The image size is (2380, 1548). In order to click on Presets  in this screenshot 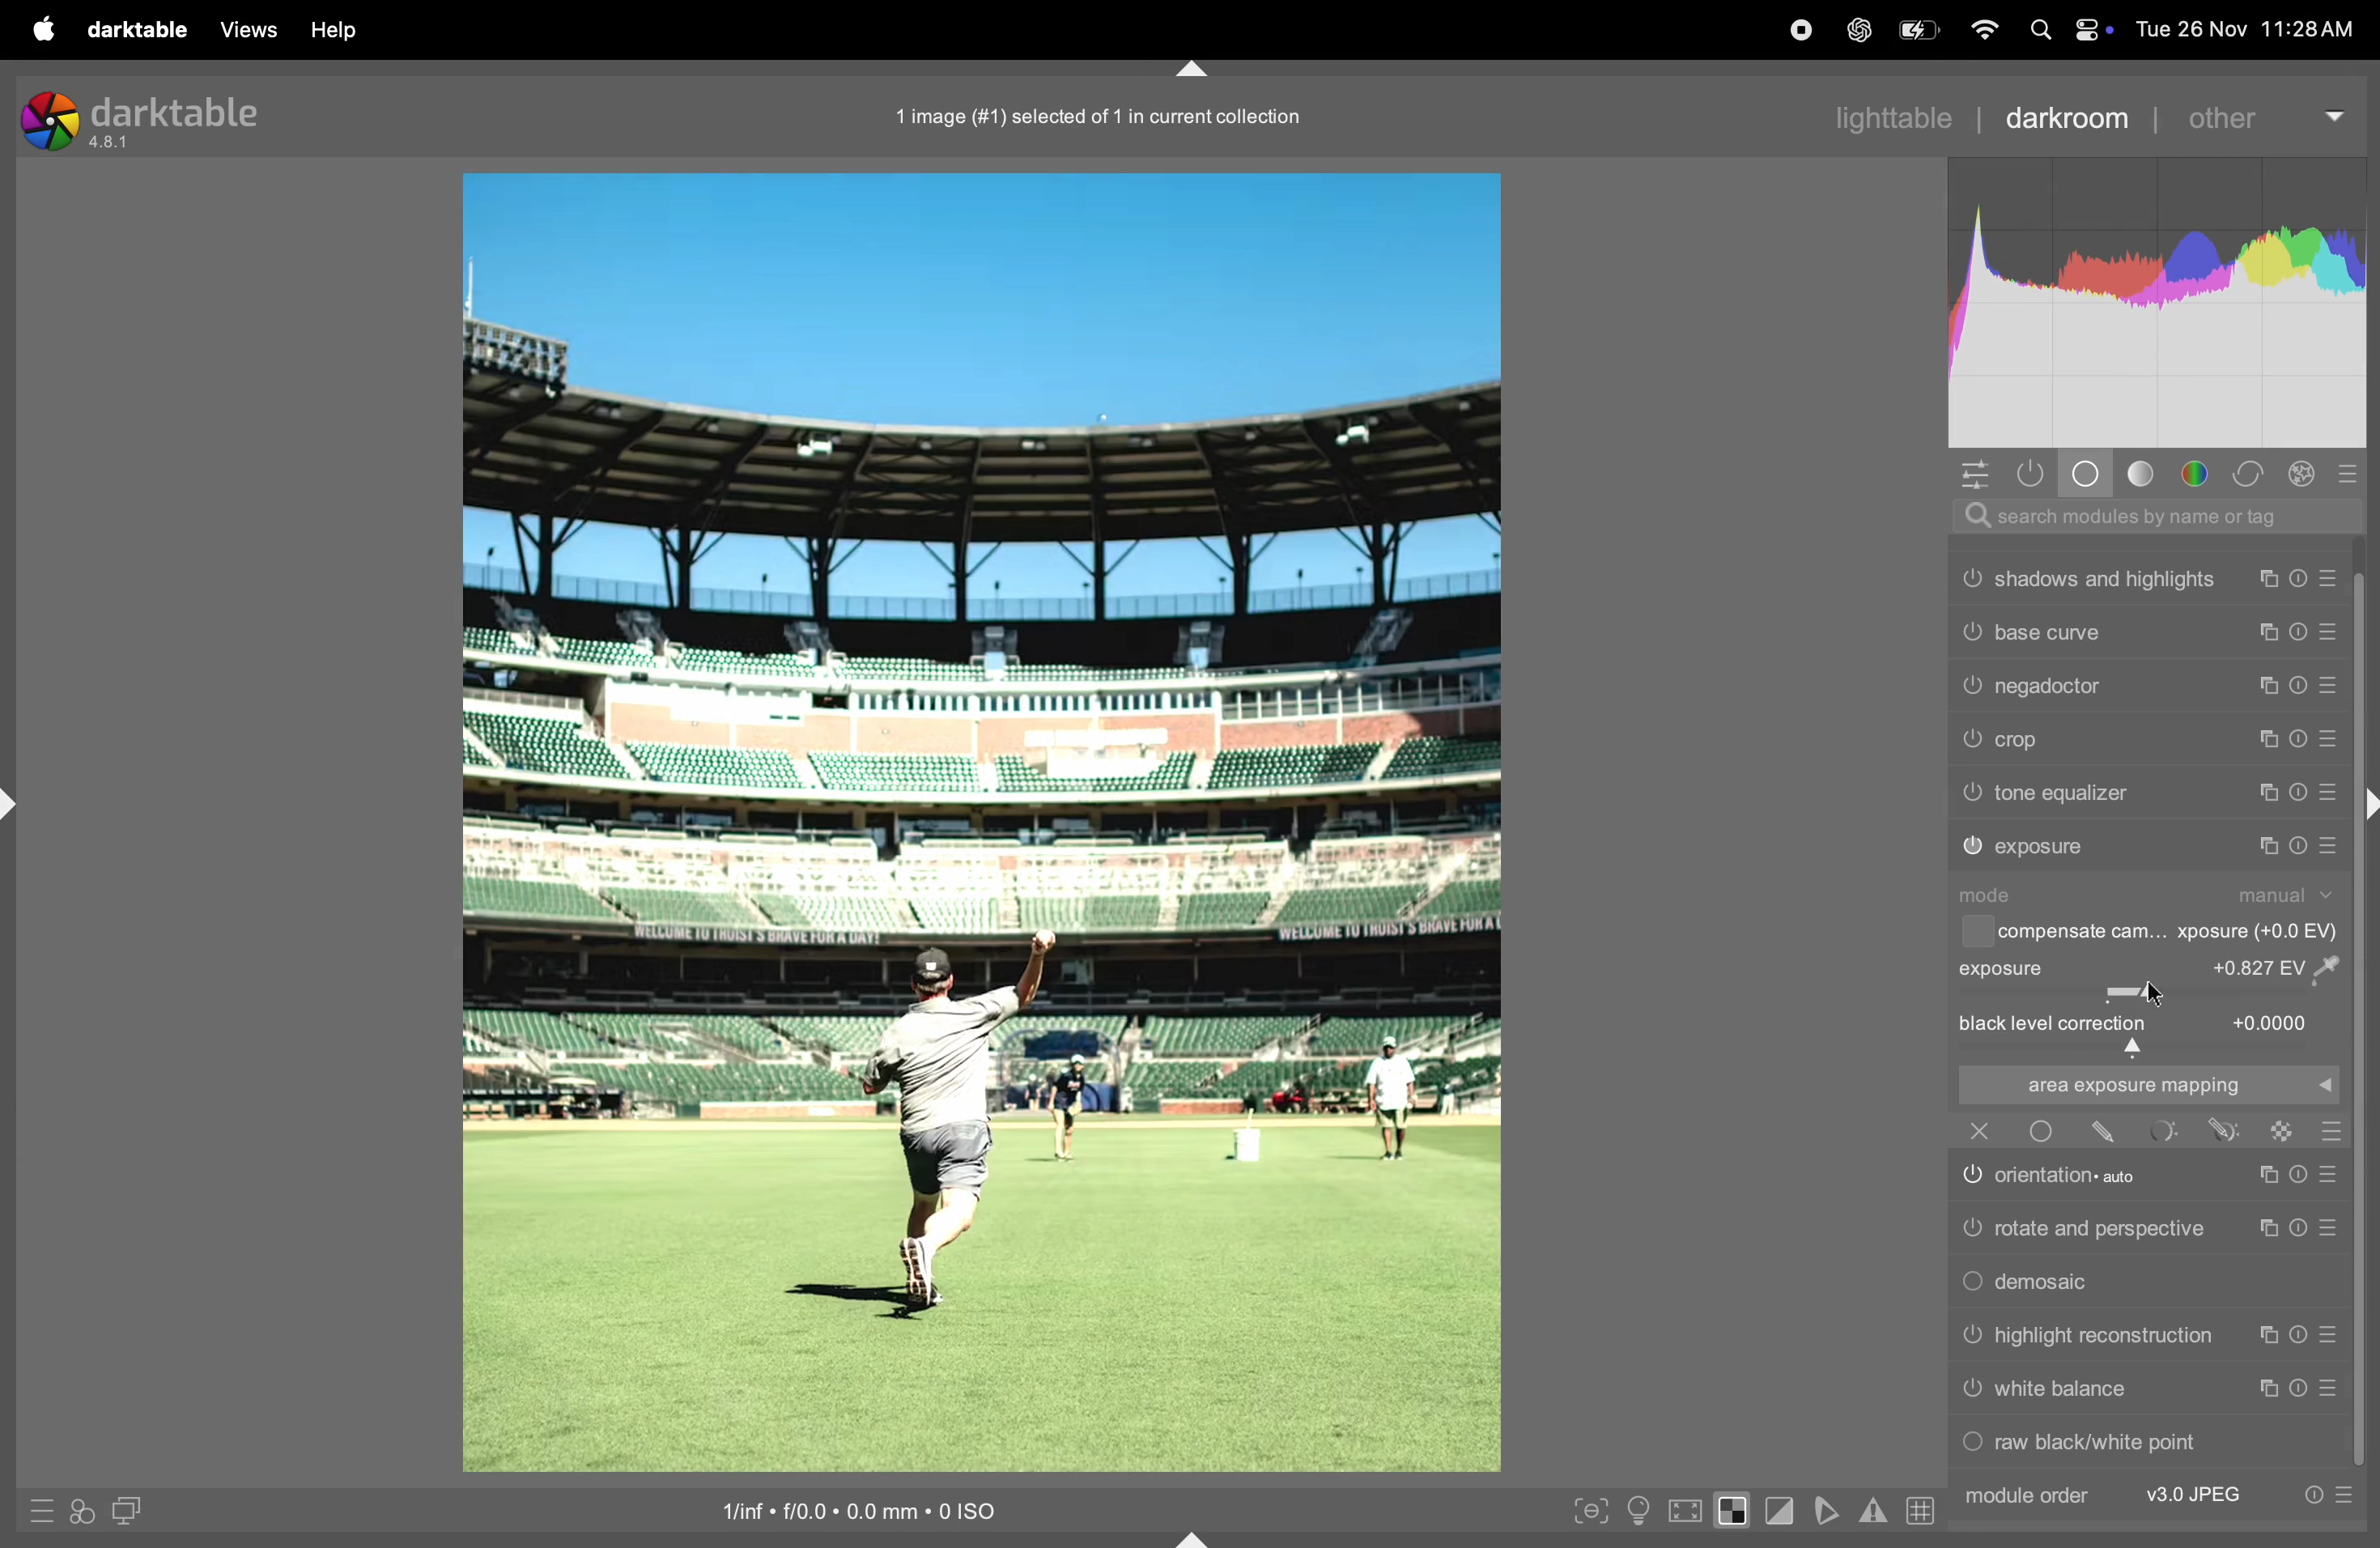, I will do `click(2331, 579)`.